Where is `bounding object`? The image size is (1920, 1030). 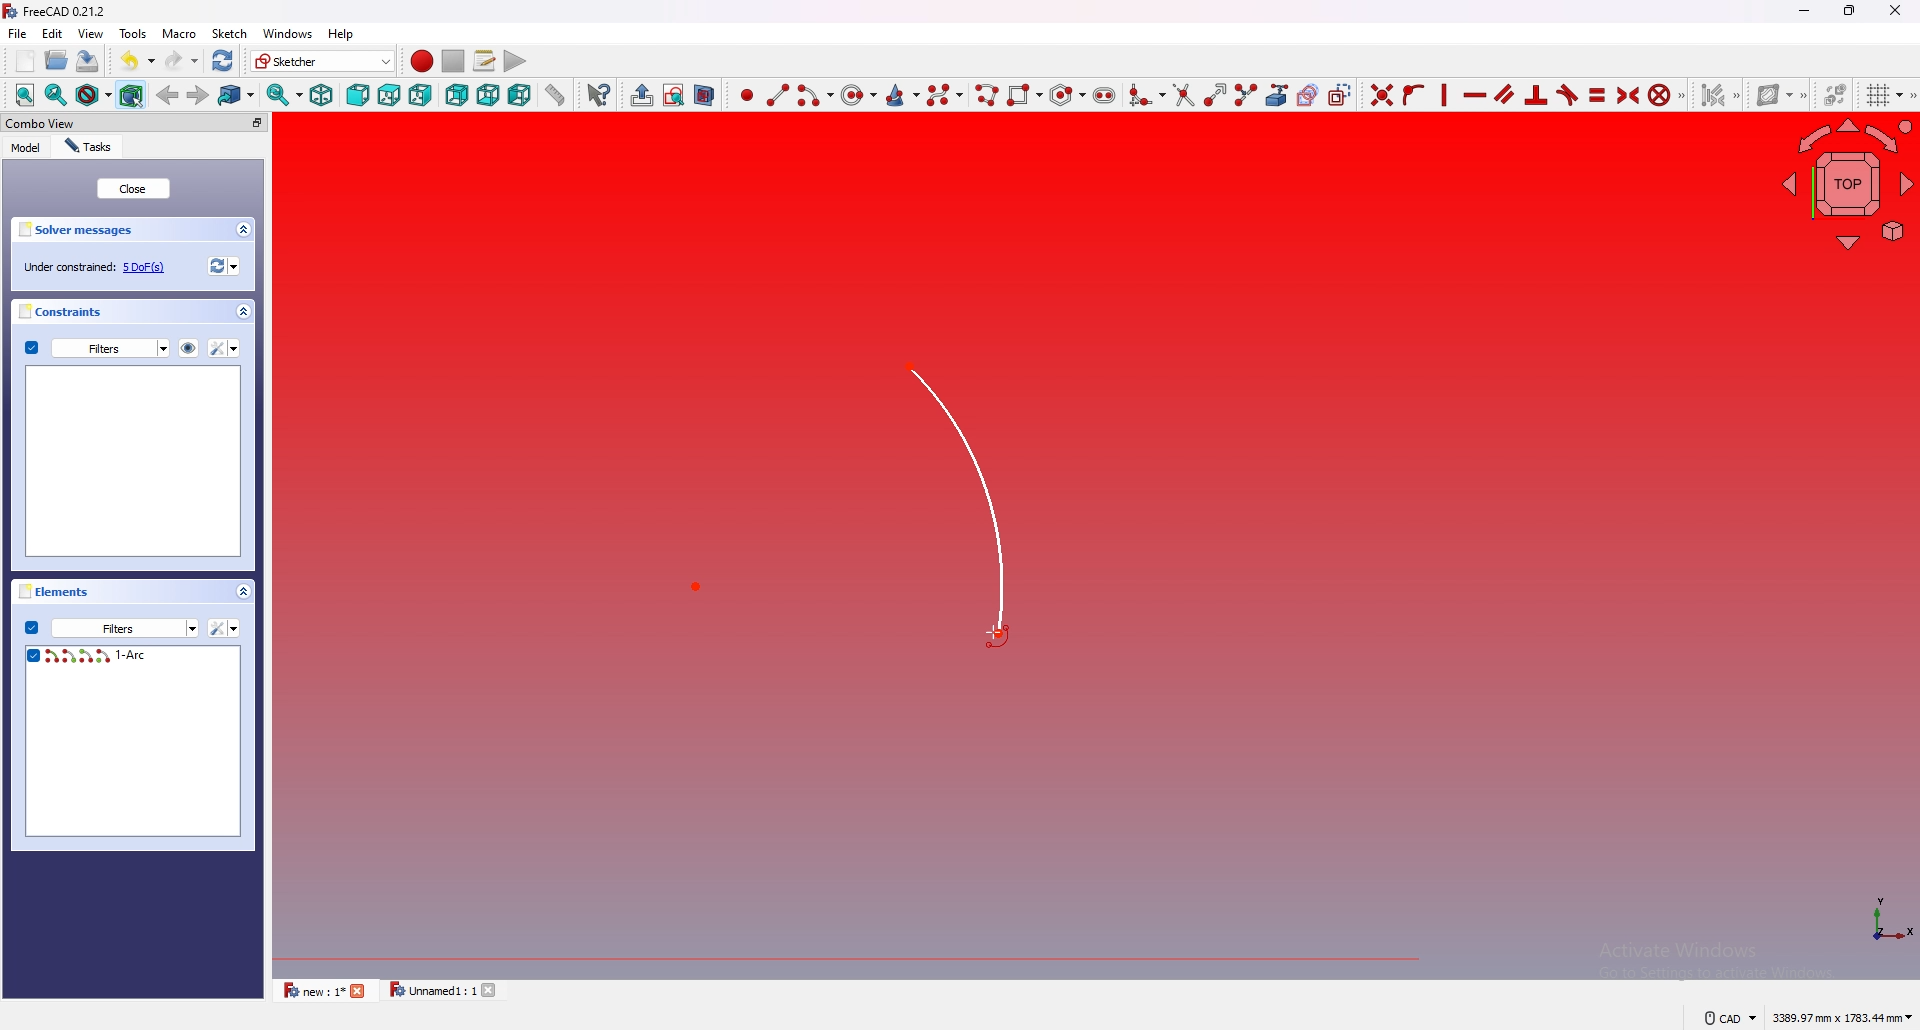 bounding object is located at coordinates (132, 93).